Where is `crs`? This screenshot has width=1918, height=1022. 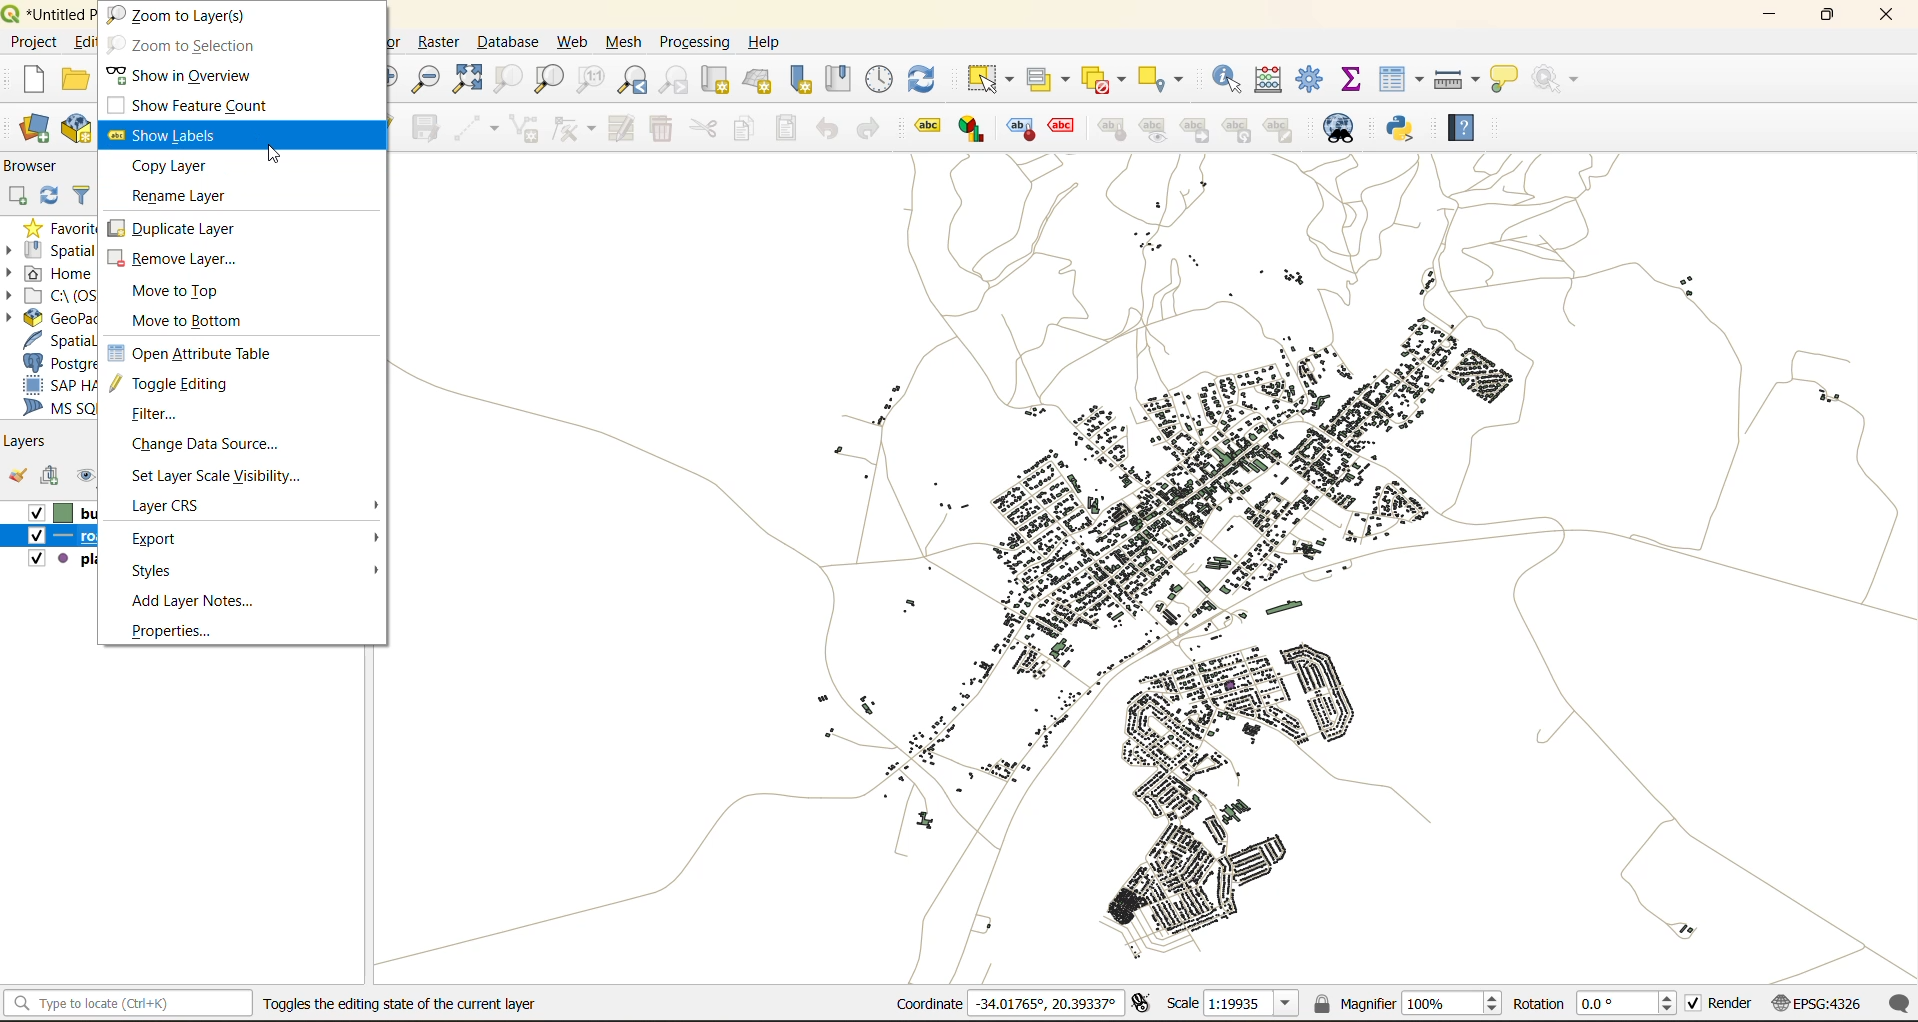 crs is located at coordinates (1819, 1002).